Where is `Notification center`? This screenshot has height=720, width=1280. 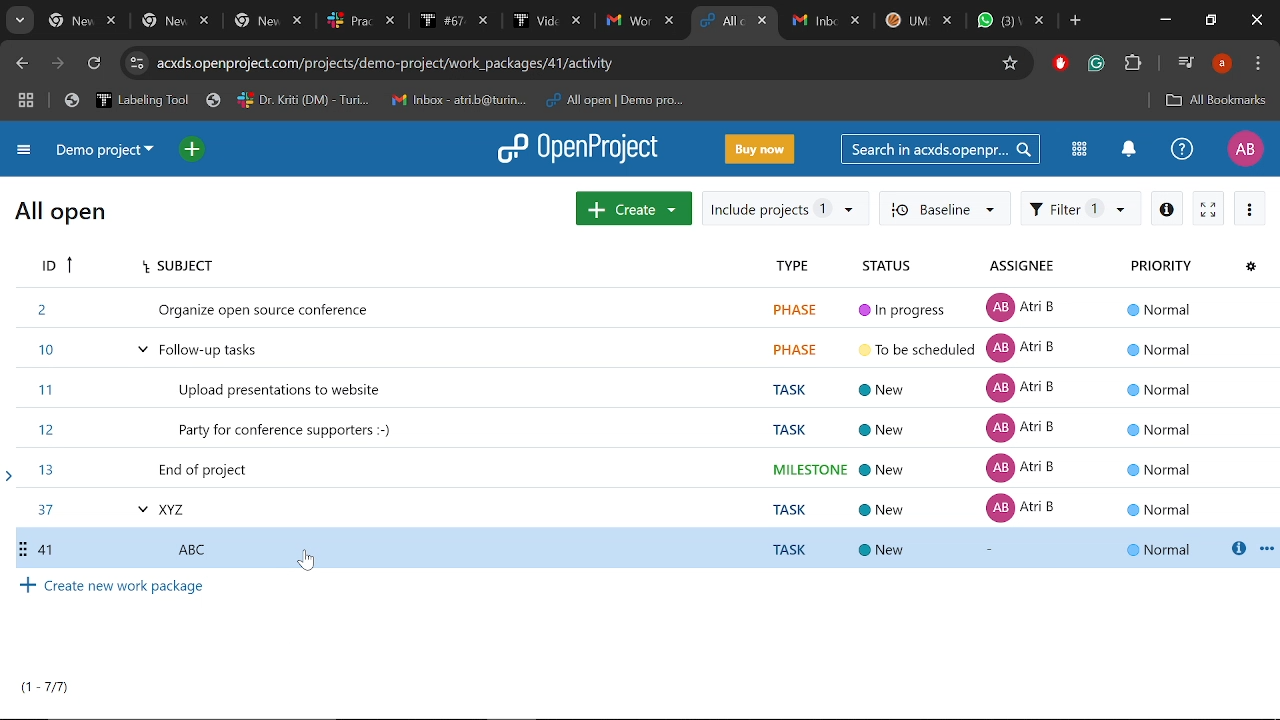 Notification center is located at coordinates (1126, 150).